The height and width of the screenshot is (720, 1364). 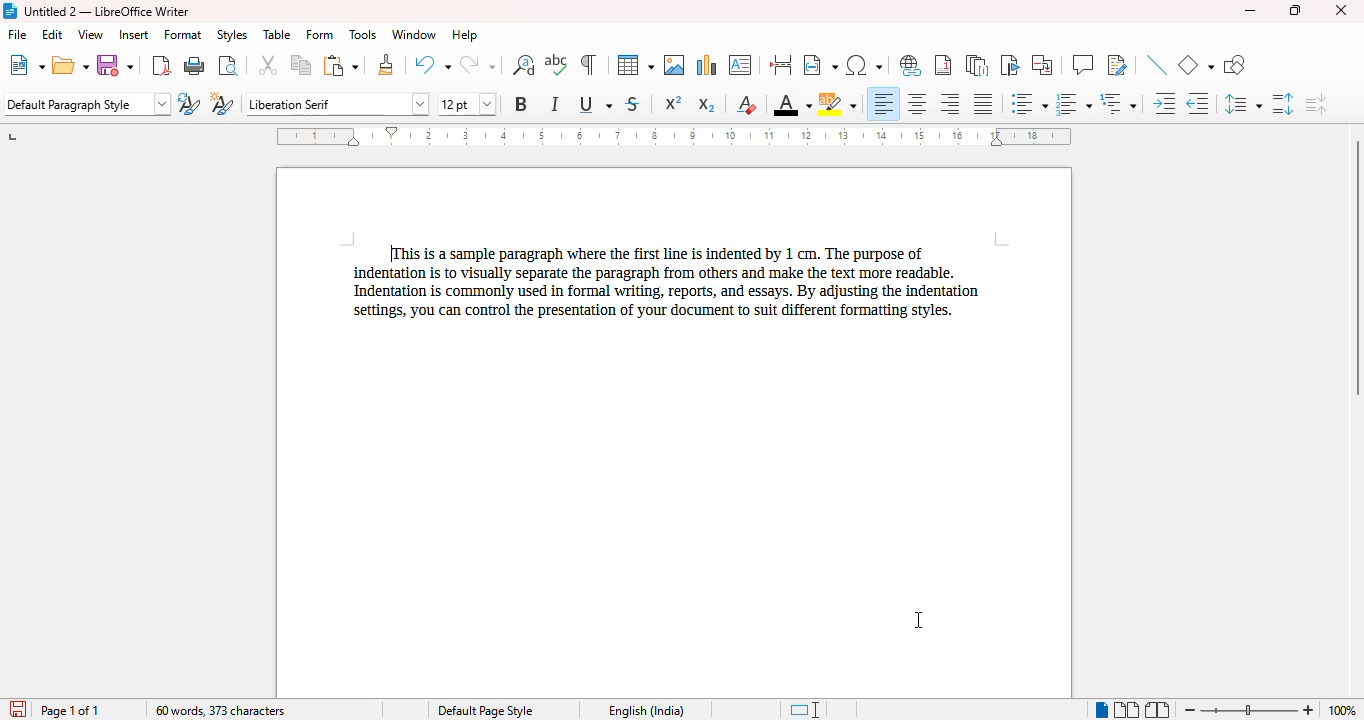 I want to click on spelling, so click(x=557, y=65).